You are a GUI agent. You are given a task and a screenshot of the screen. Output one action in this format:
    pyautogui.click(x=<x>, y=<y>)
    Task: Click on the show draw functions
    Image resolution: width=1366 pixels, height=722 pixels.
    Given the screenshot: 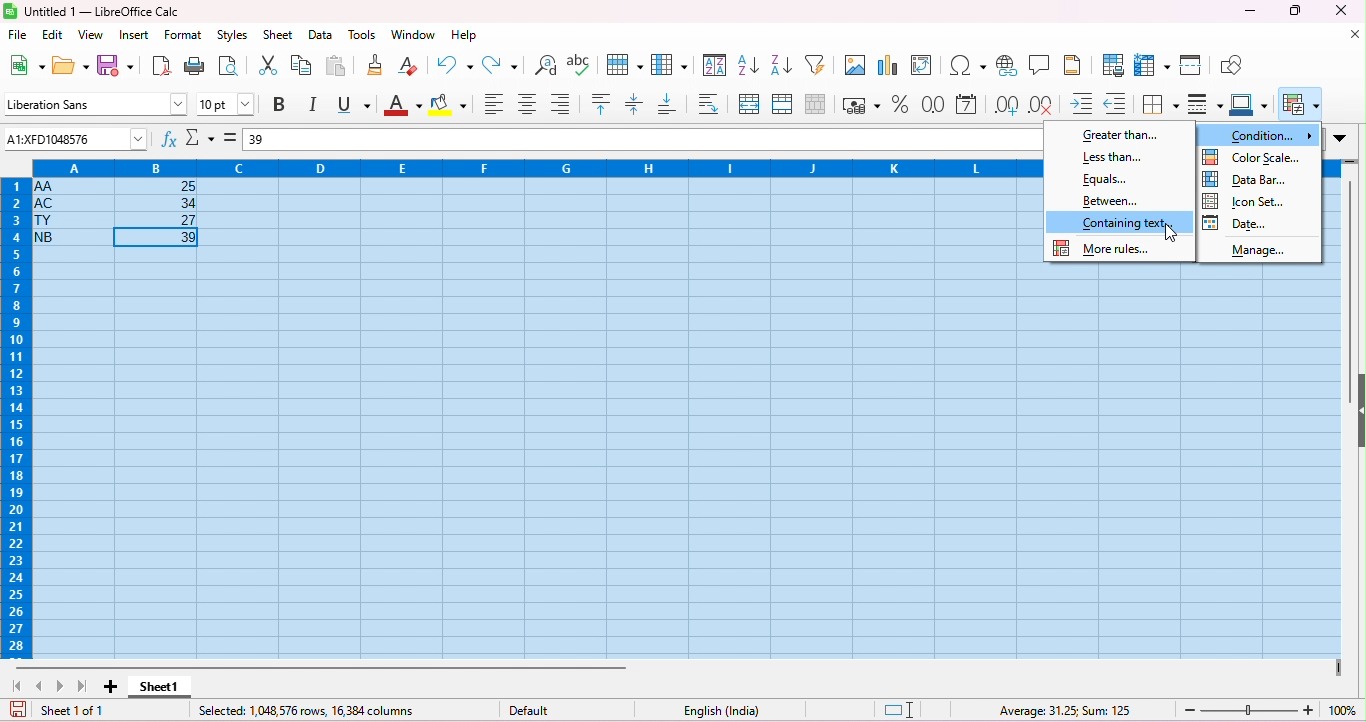 What is the action you would take?
    pyautogui.click(x=1232, y=63)
    